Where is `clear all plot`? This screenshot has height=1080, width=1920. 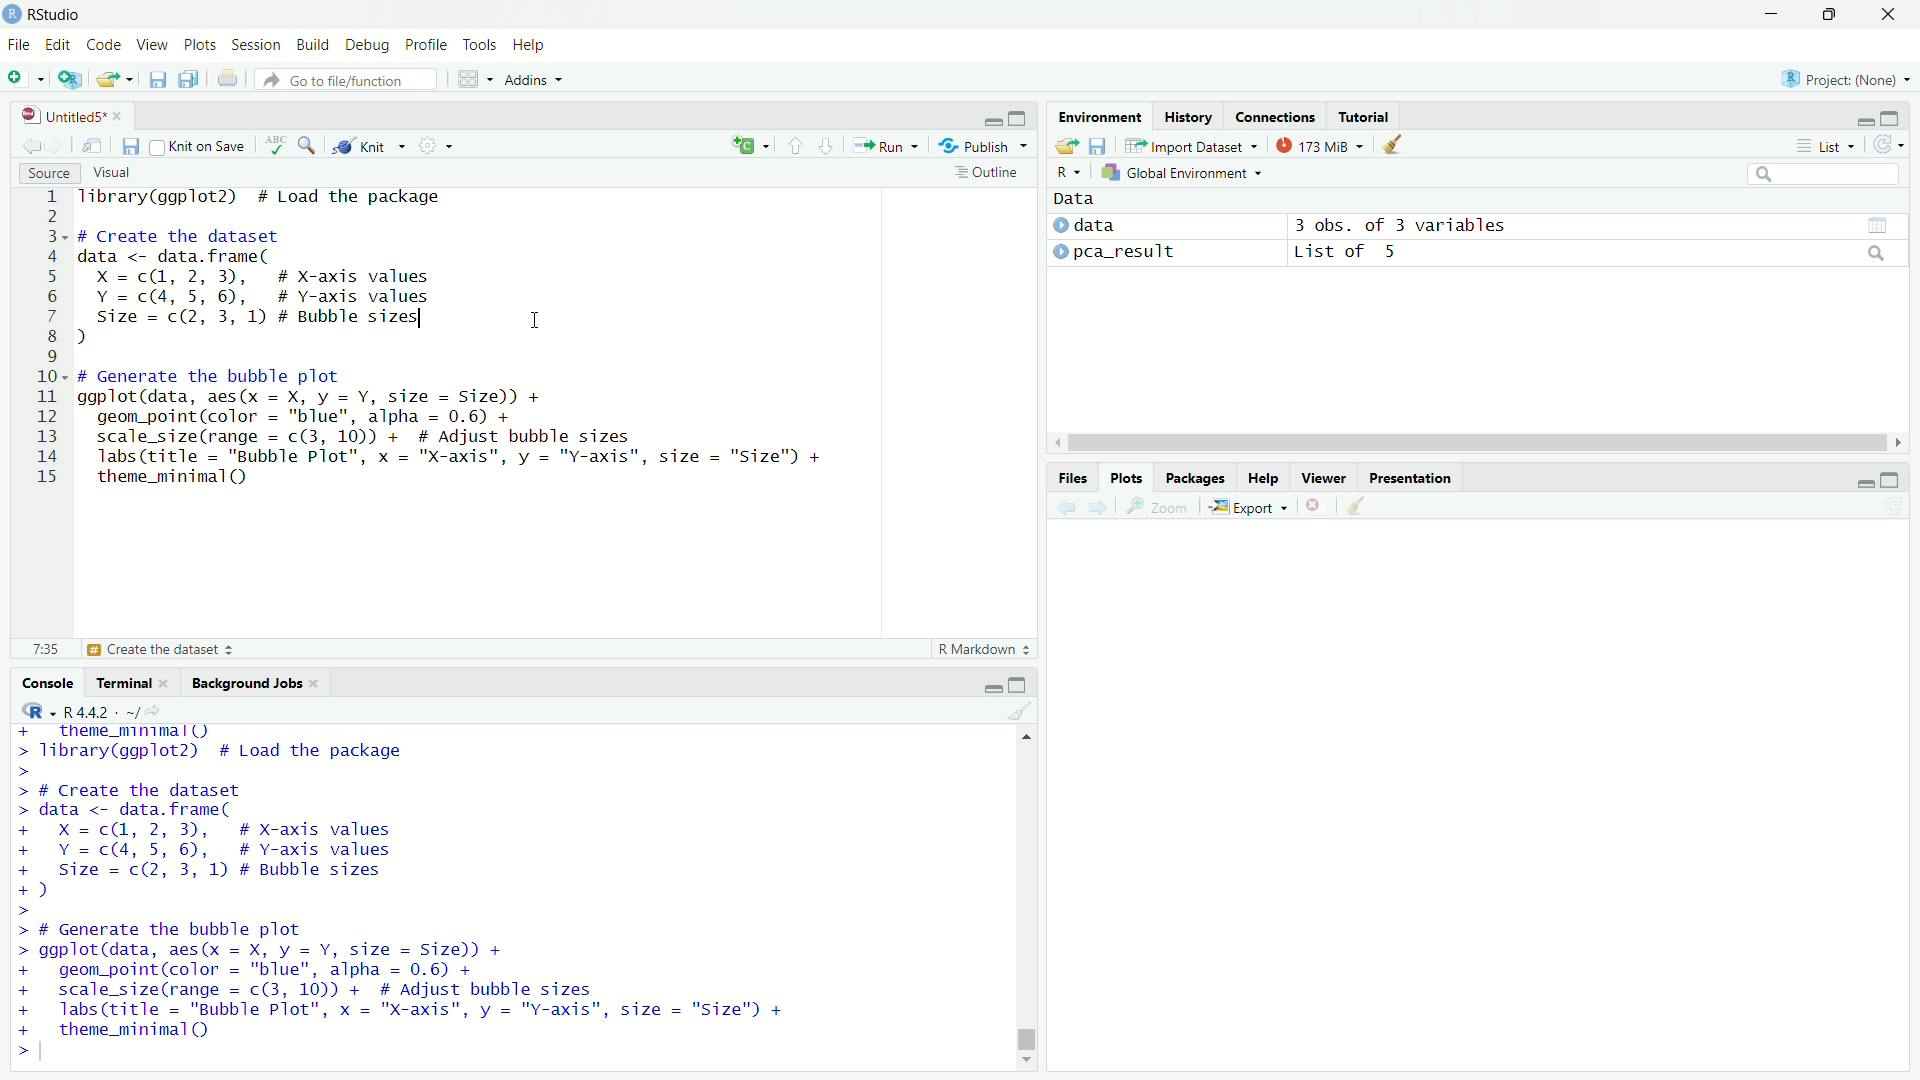
clear all plot is located at coordinates (1358, 506).